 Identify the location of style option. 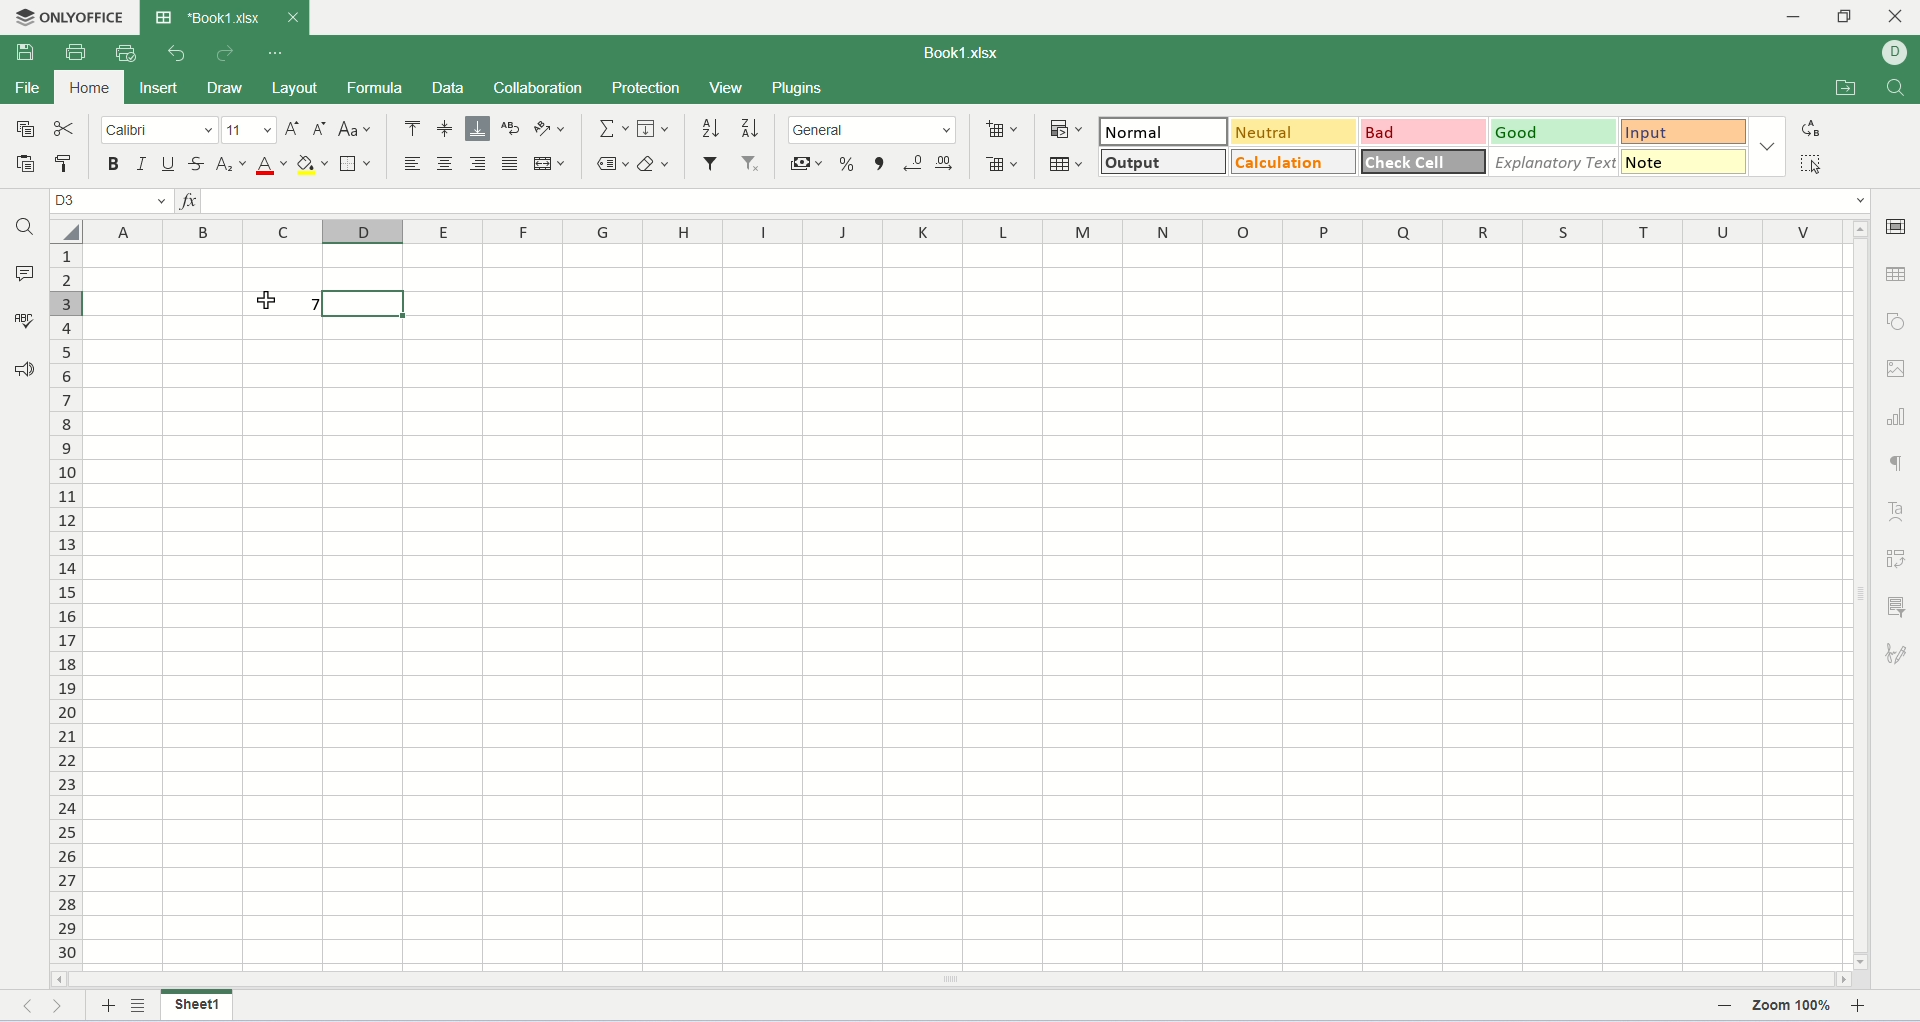
(1769, 147).